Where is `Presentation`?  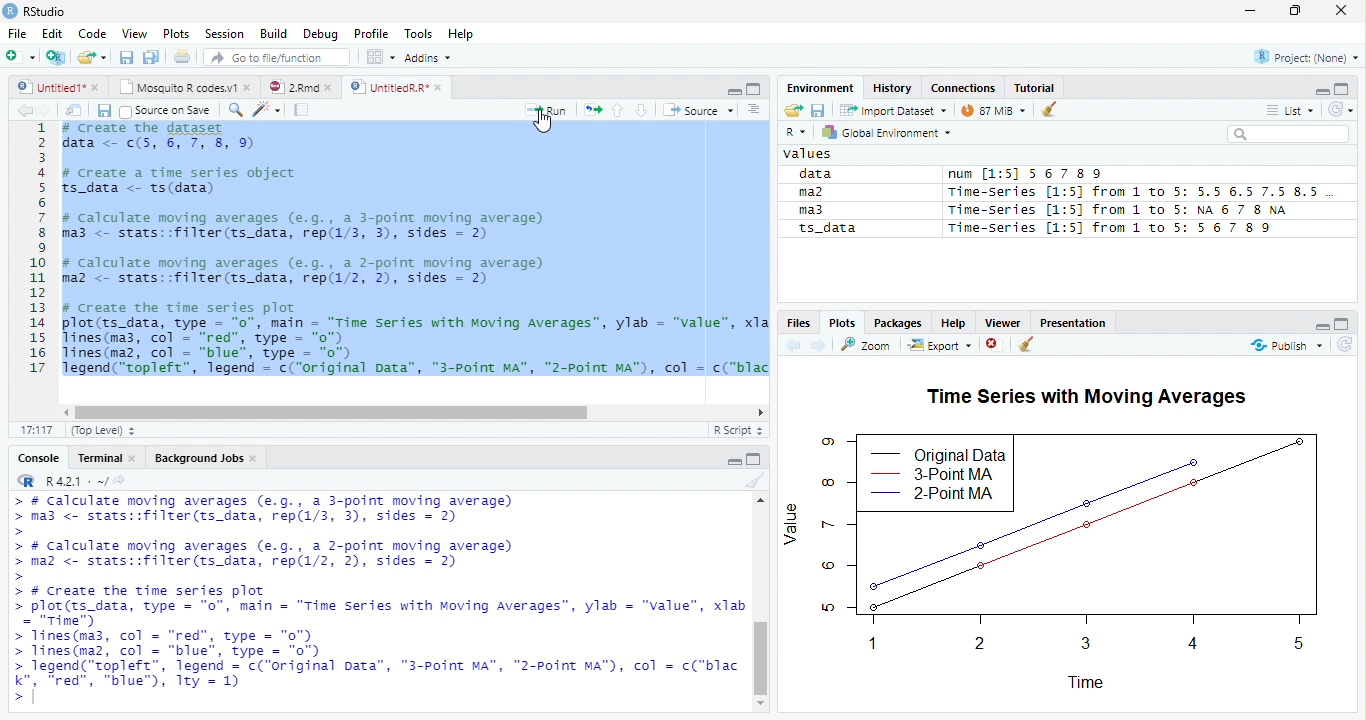 Presentation is located at coordinates (1071, 325).